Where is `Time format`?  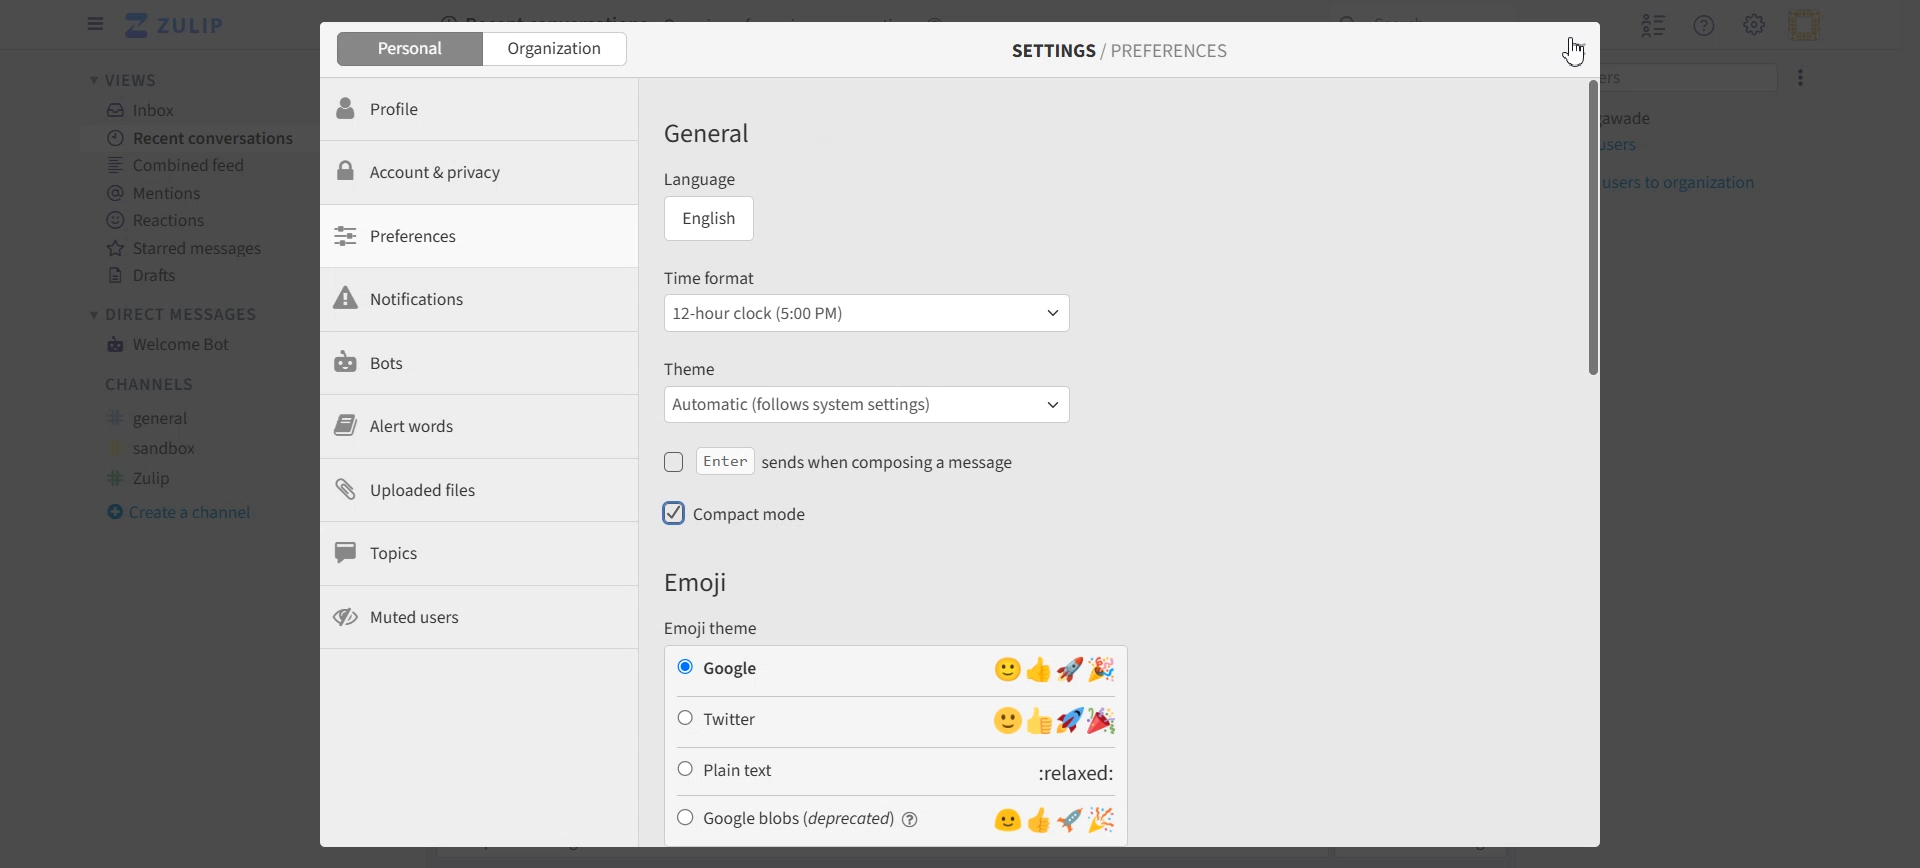
Time format is located at coordinates (868, 276).